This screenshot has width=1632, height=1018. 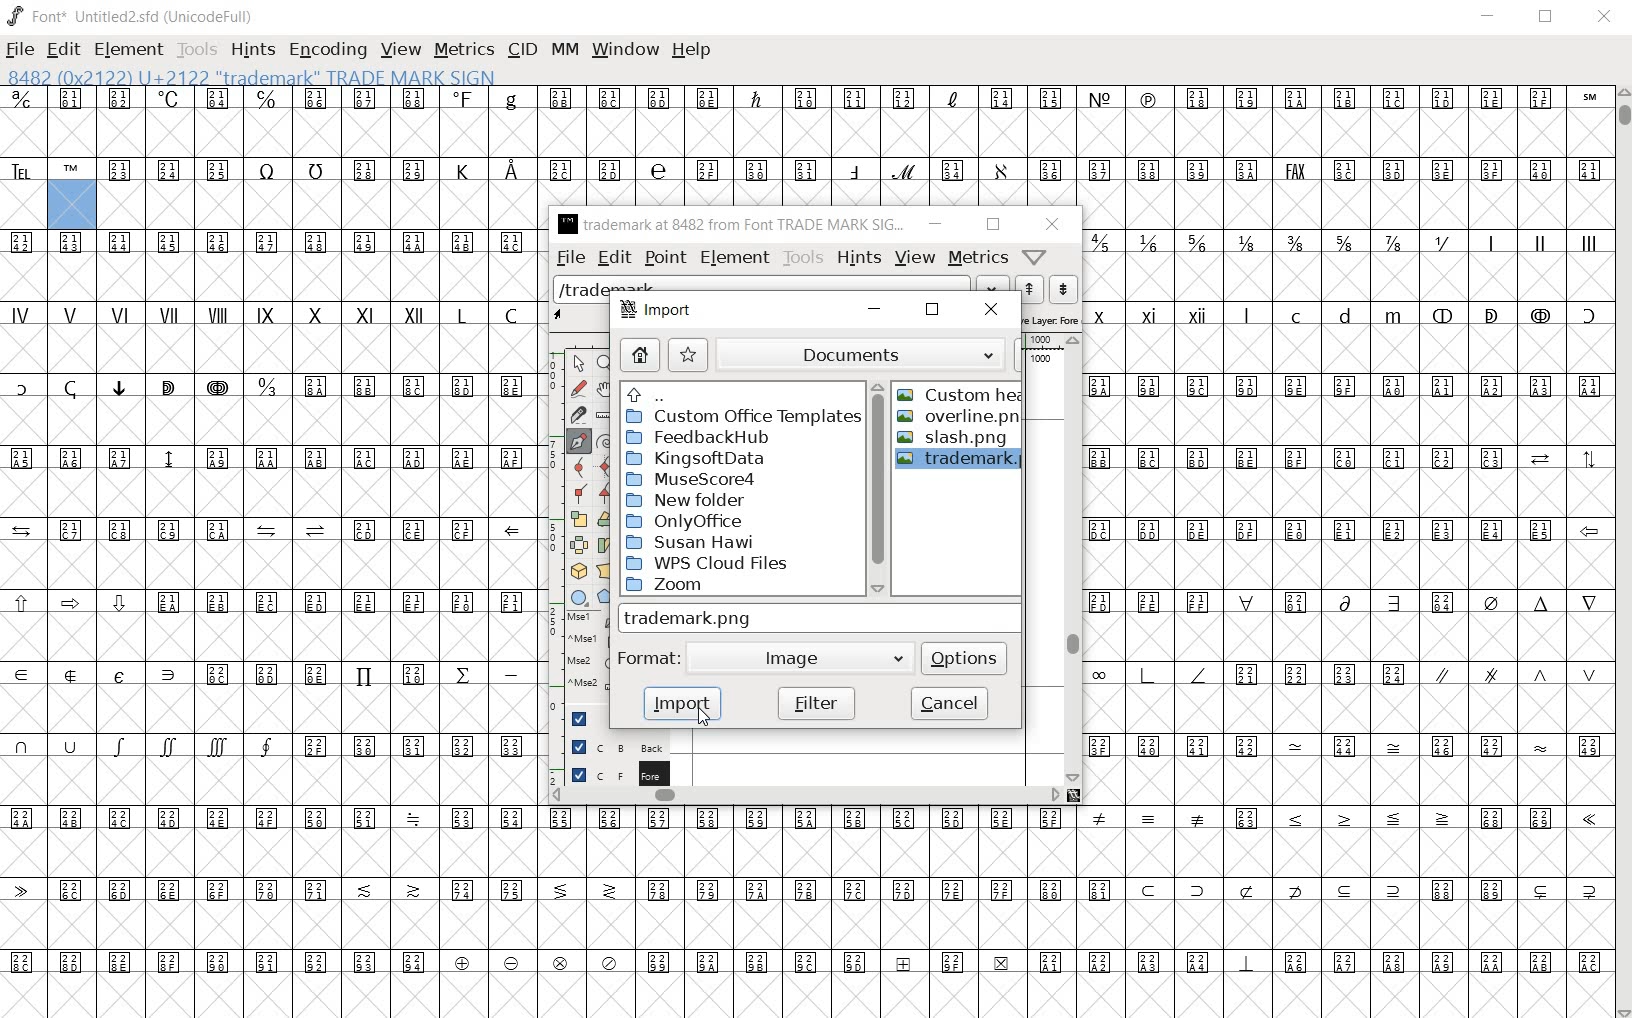 I want to click on CID, so click(x=522, y=53).